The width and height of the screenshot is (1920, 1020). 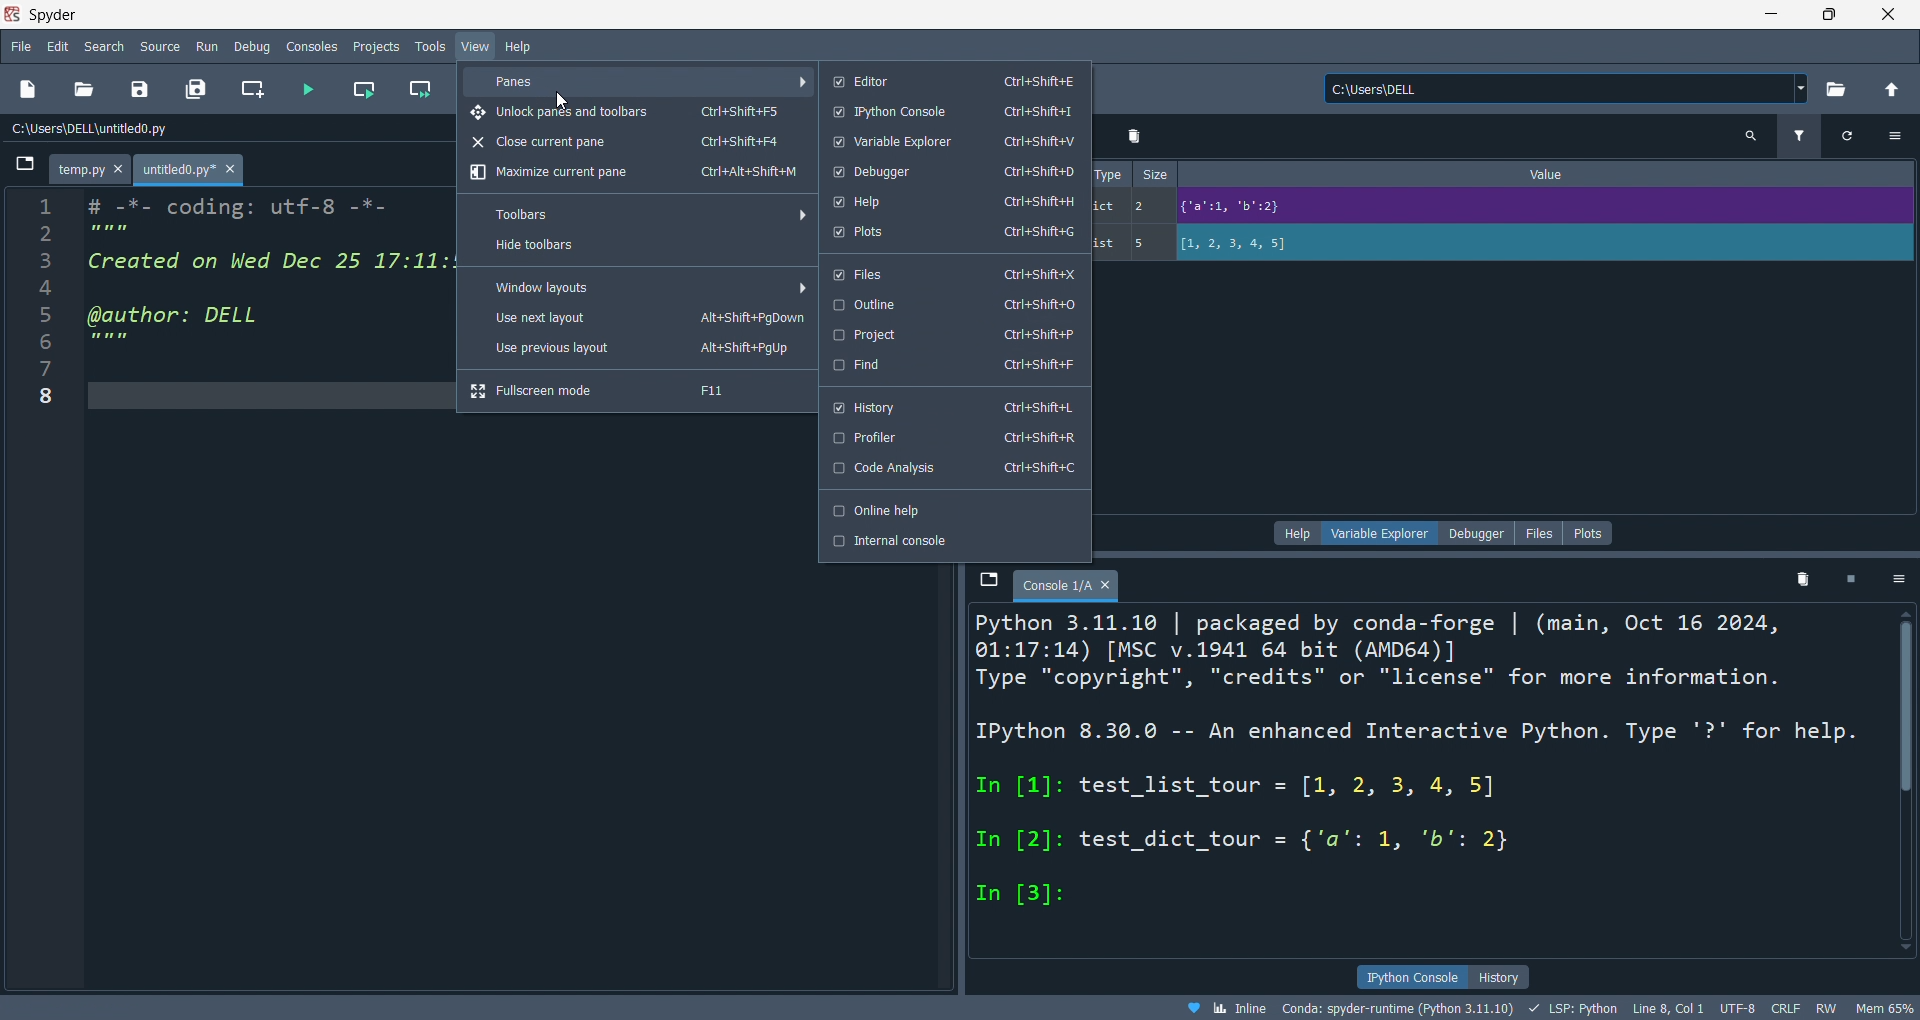 What do you see at coordinates (1111, 210) in the screenshot?
I see `type` at bounding box center [1111, 210].